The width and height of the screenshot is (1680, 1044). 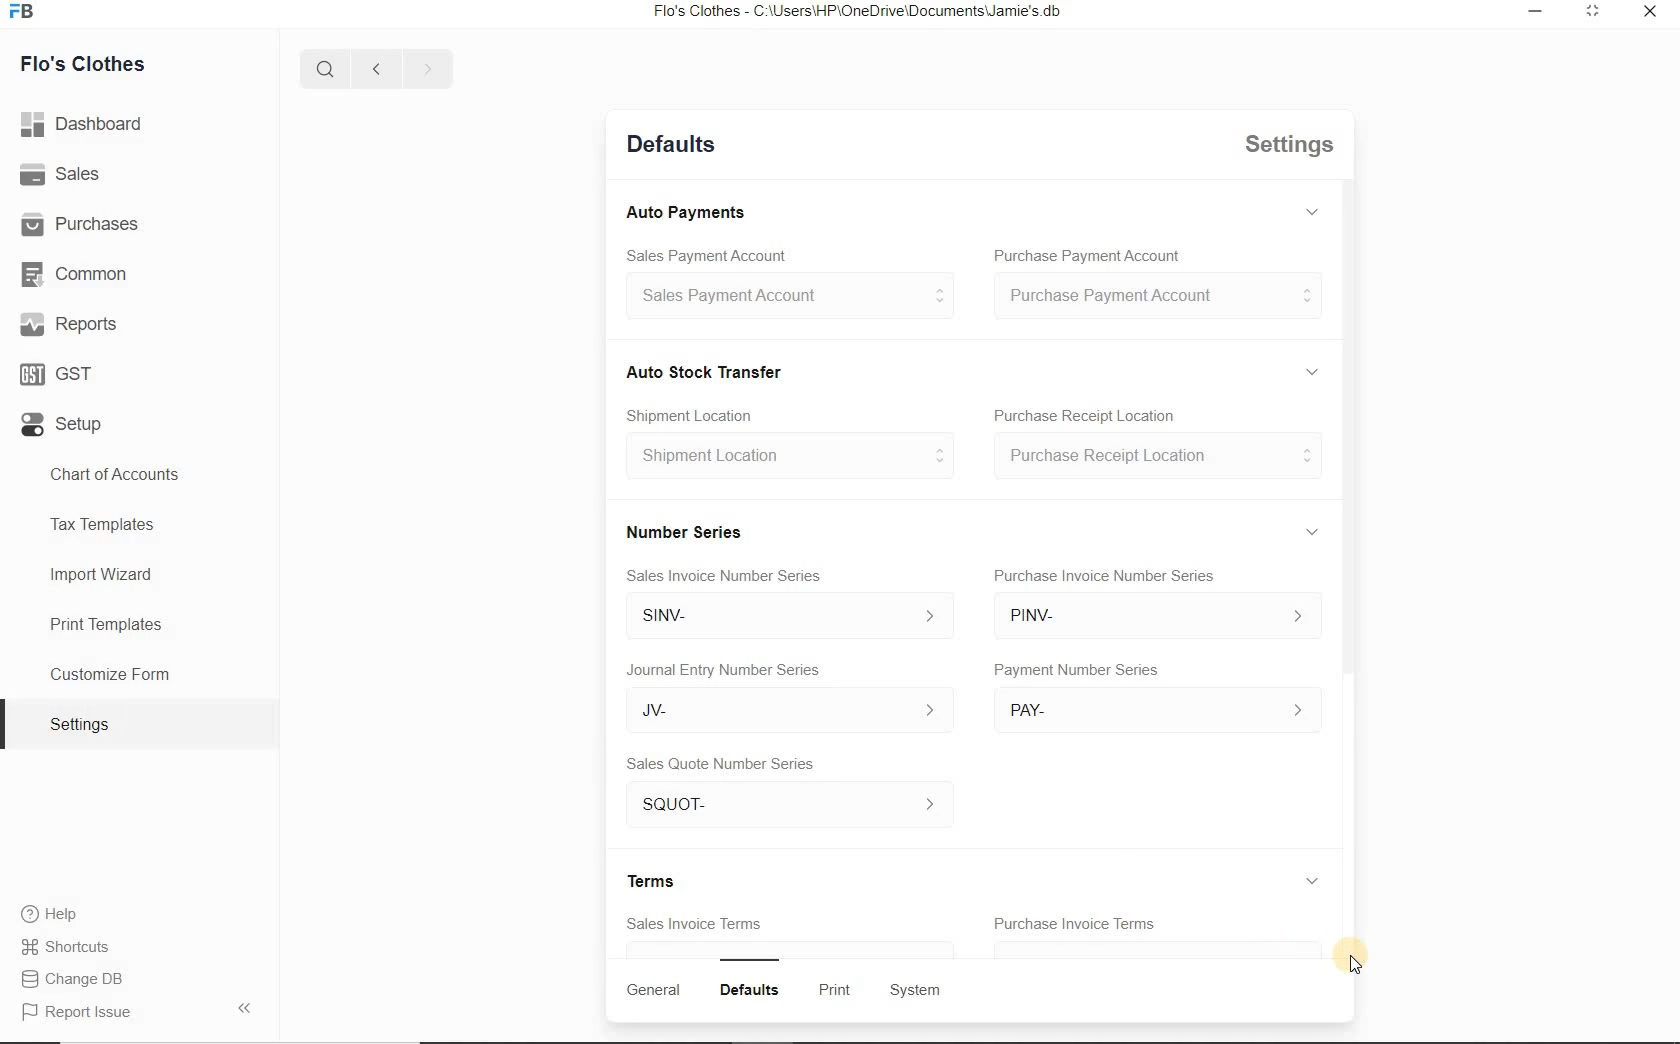 I want to click on Expand, so click(x=1312, y=371).